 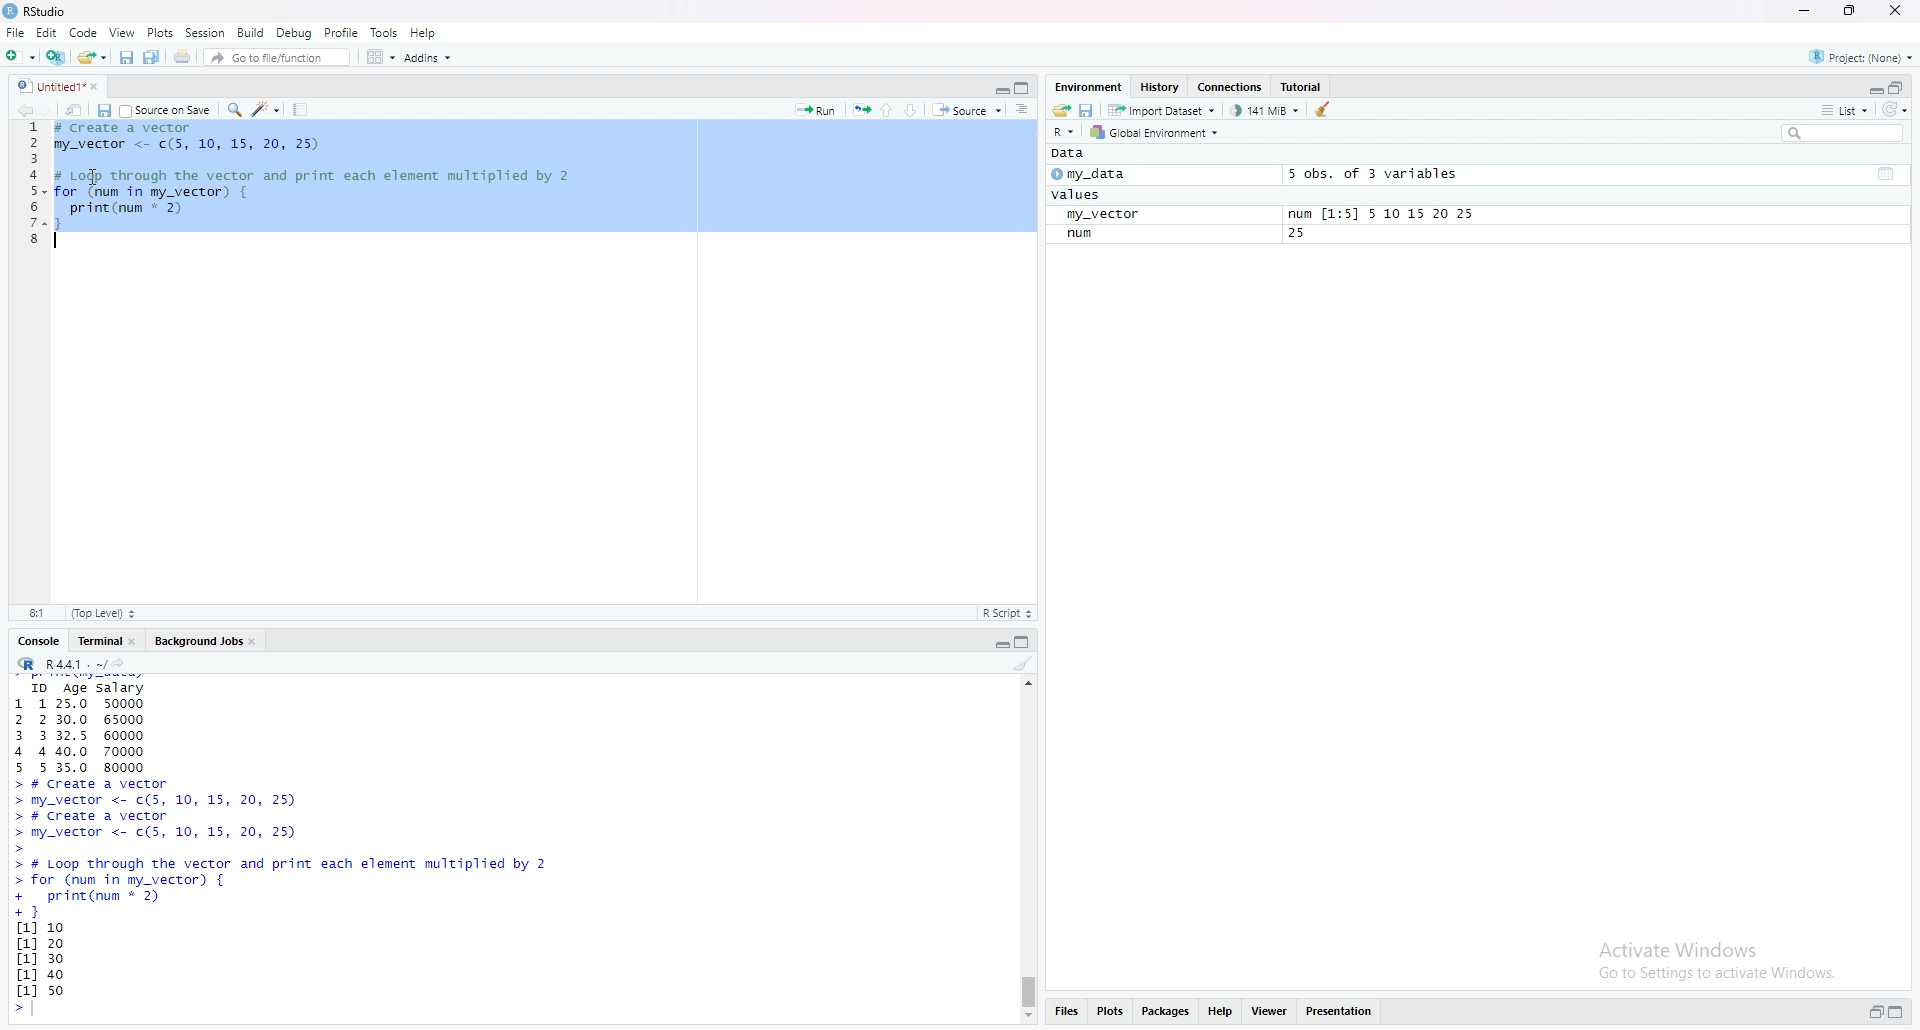 I want to click on data frame code, so click(x=317, y=187).